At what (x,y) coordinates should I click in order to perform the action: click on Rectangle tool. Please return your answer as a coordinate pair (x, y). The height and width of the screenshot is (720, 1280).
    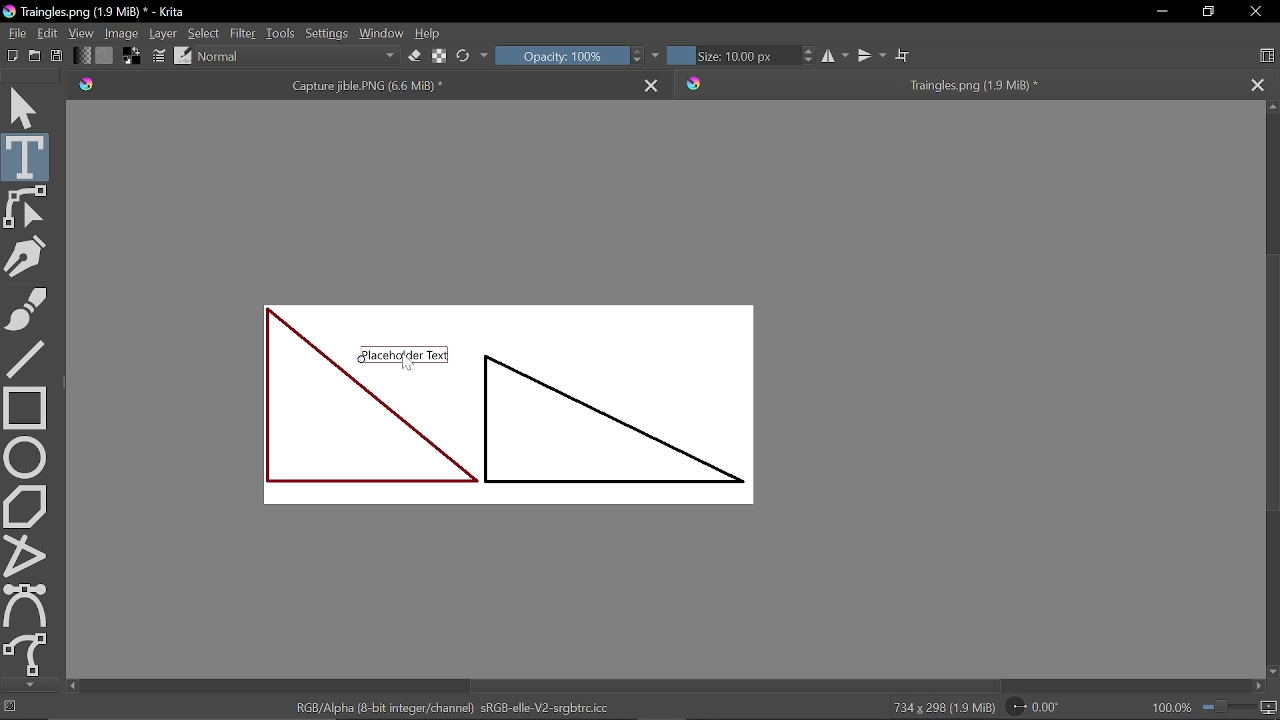
    Looking at the image, I should click on (24, 406).